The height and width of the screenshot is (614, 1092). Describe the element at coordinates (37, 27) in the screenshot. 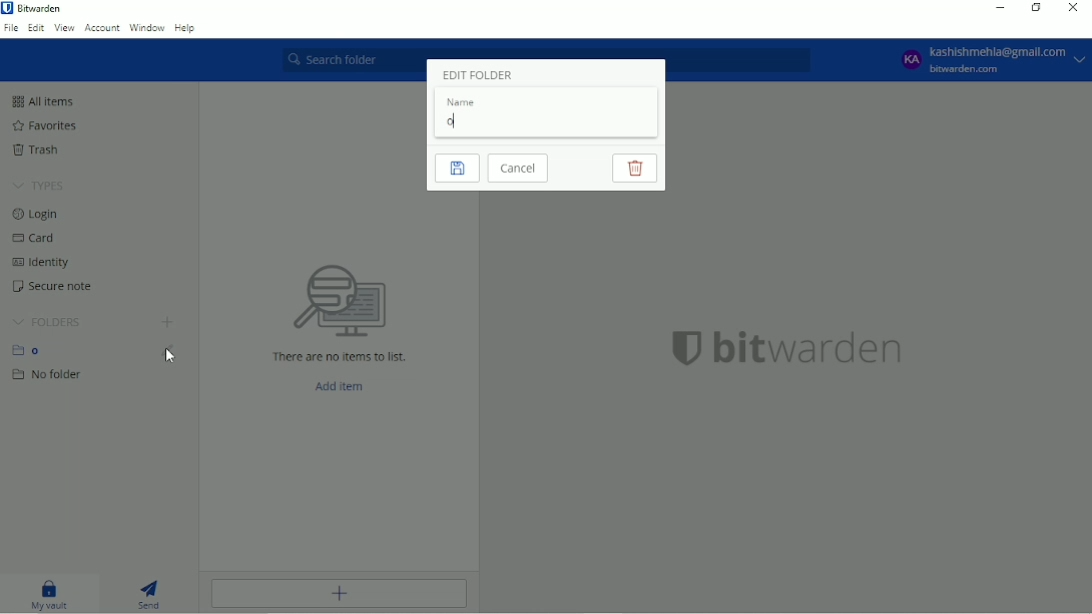

I see `Edit` at that location.